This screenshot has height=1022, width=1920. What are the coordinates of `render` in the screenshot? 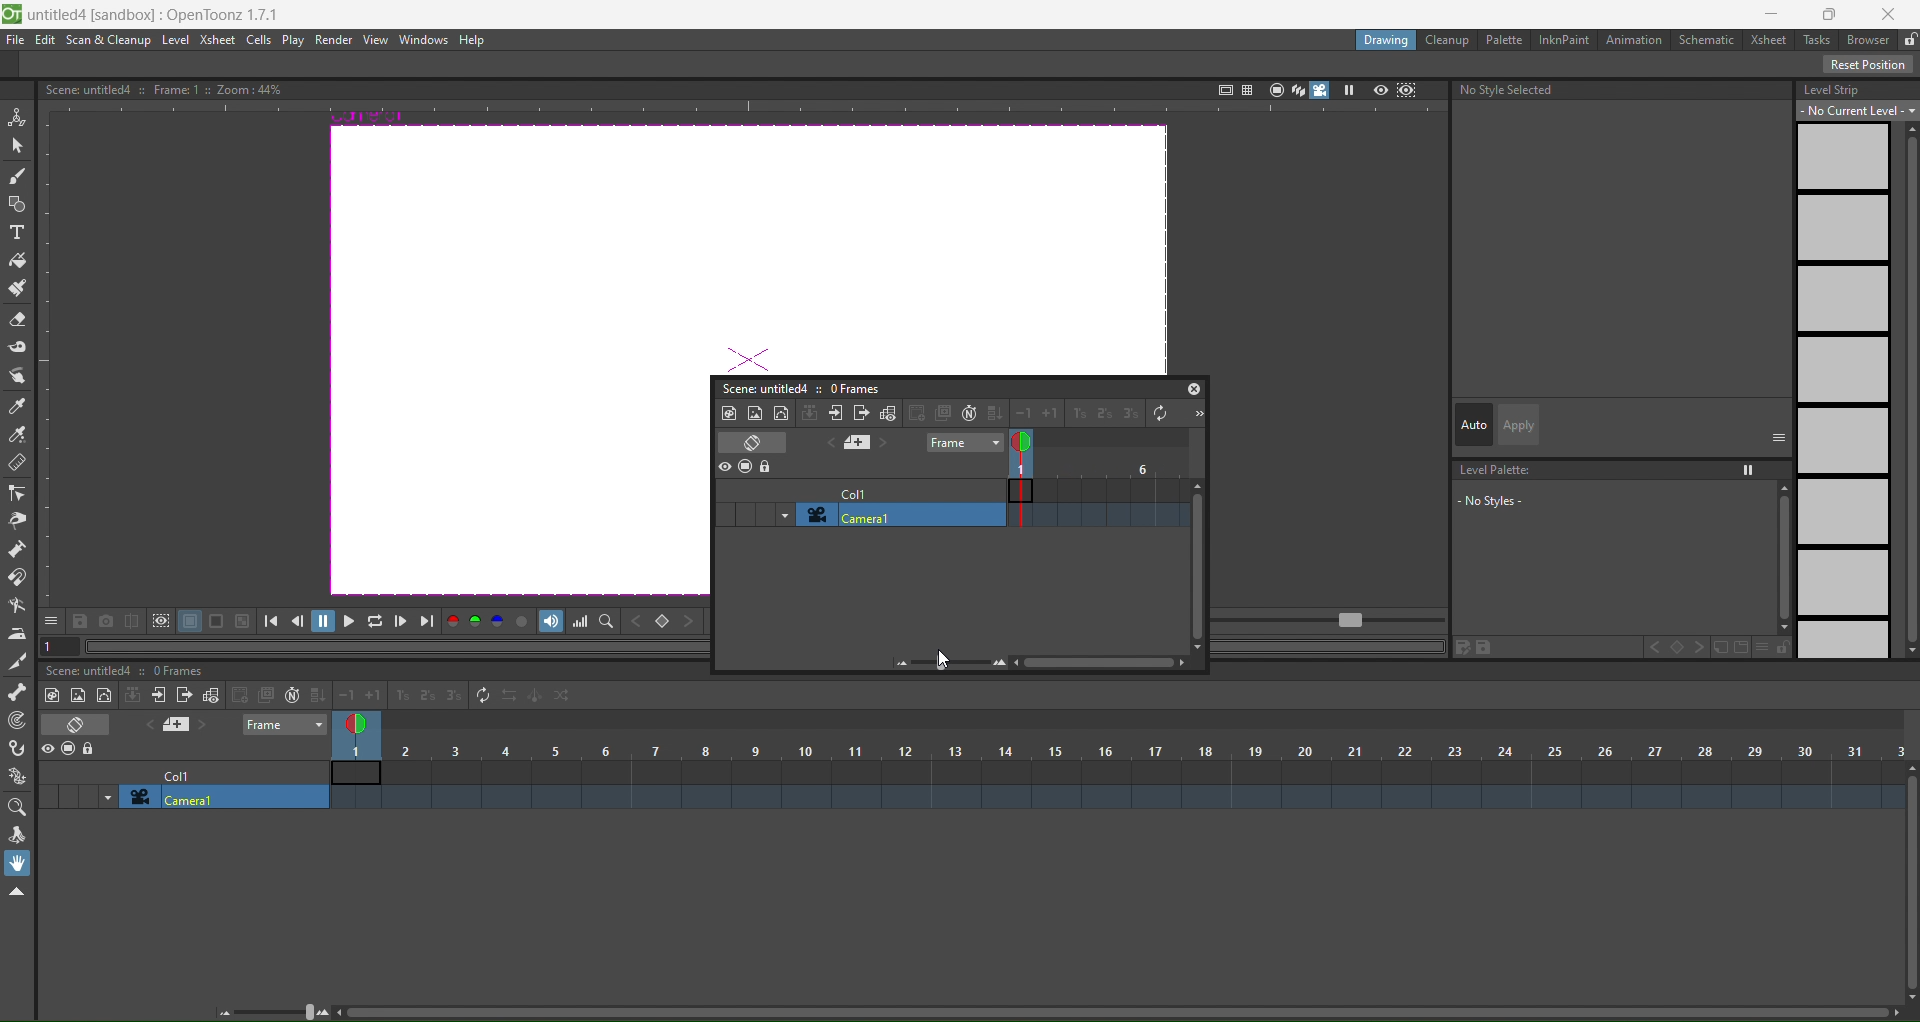 It's located at (335, 40).